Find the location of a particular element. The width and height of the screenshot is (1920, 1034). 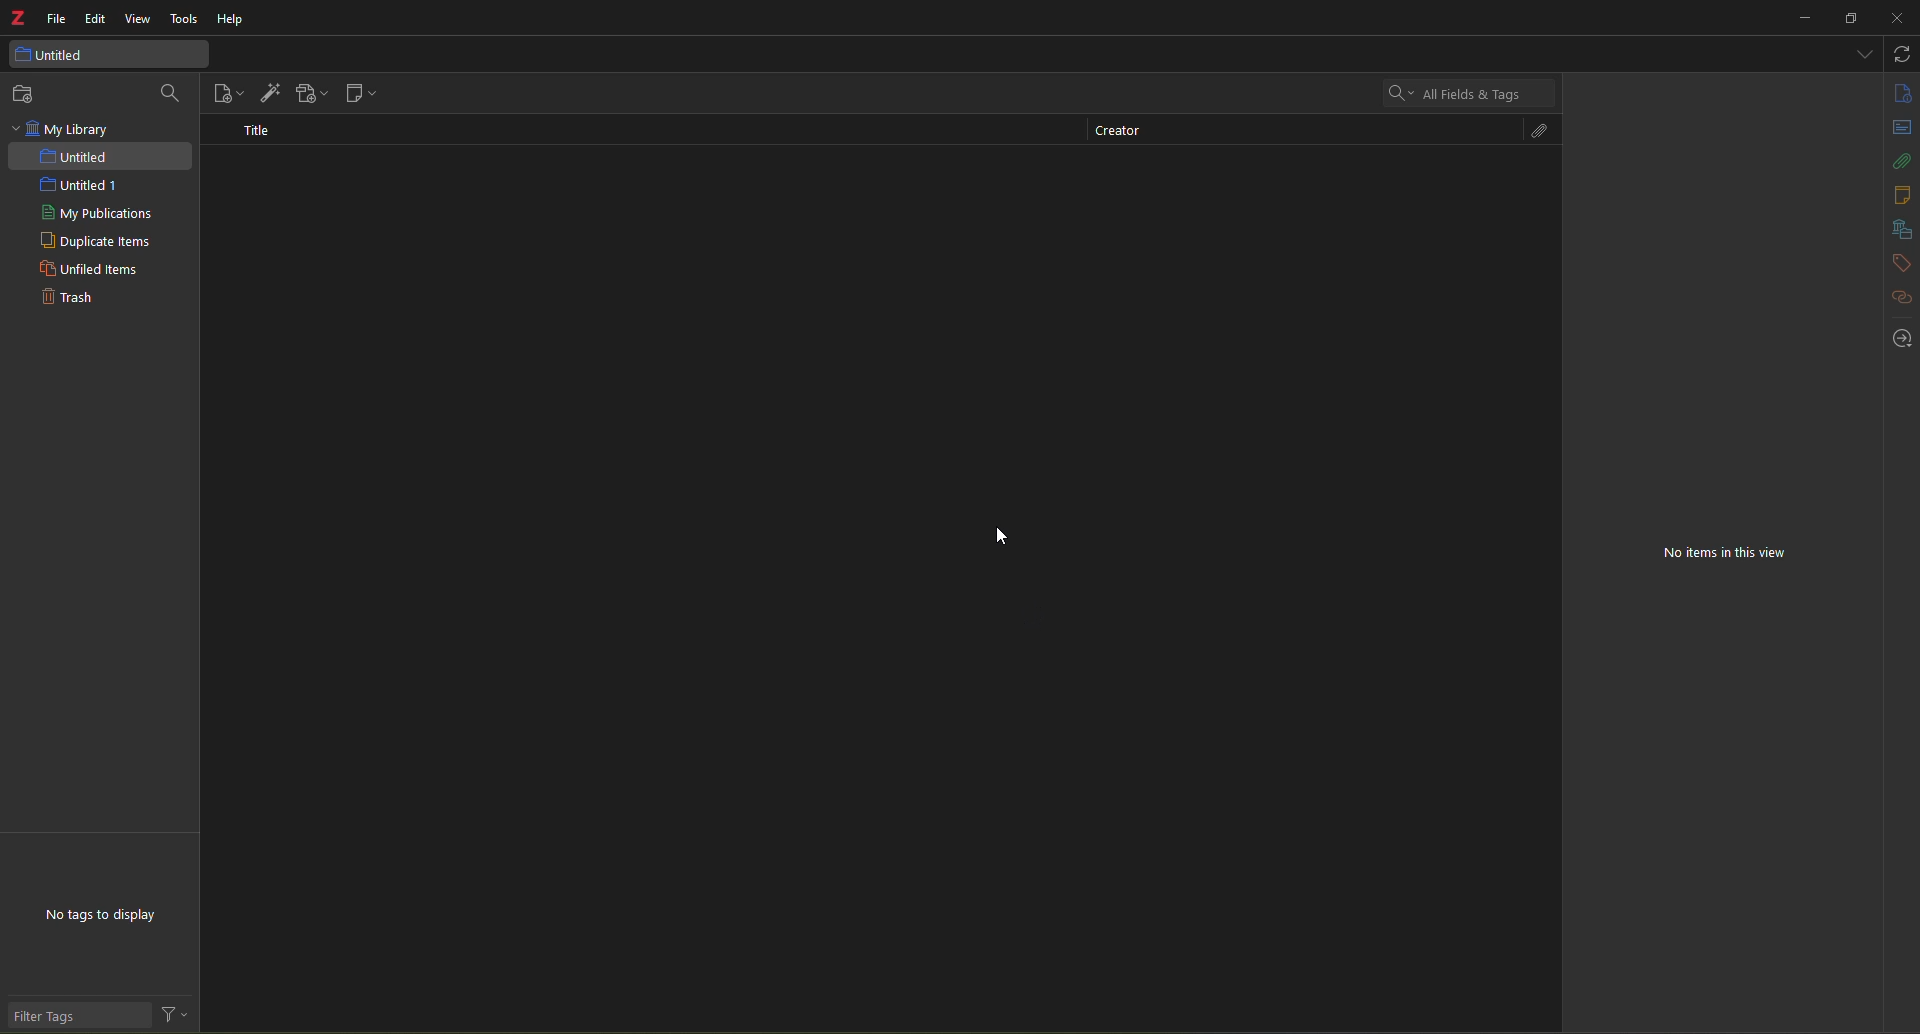

expand is located at coordinates (1866, 390).